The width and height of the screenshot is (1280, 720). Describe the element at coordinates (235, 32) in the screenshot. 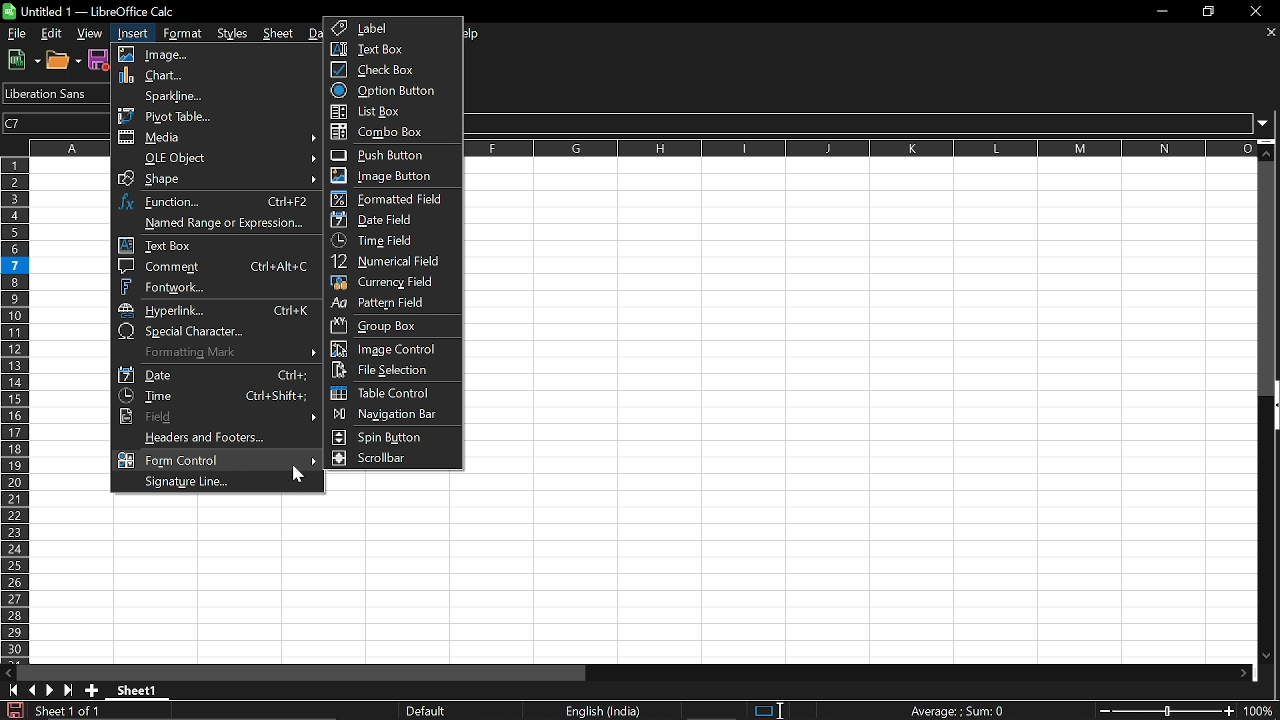

I see `Styles` at that location.